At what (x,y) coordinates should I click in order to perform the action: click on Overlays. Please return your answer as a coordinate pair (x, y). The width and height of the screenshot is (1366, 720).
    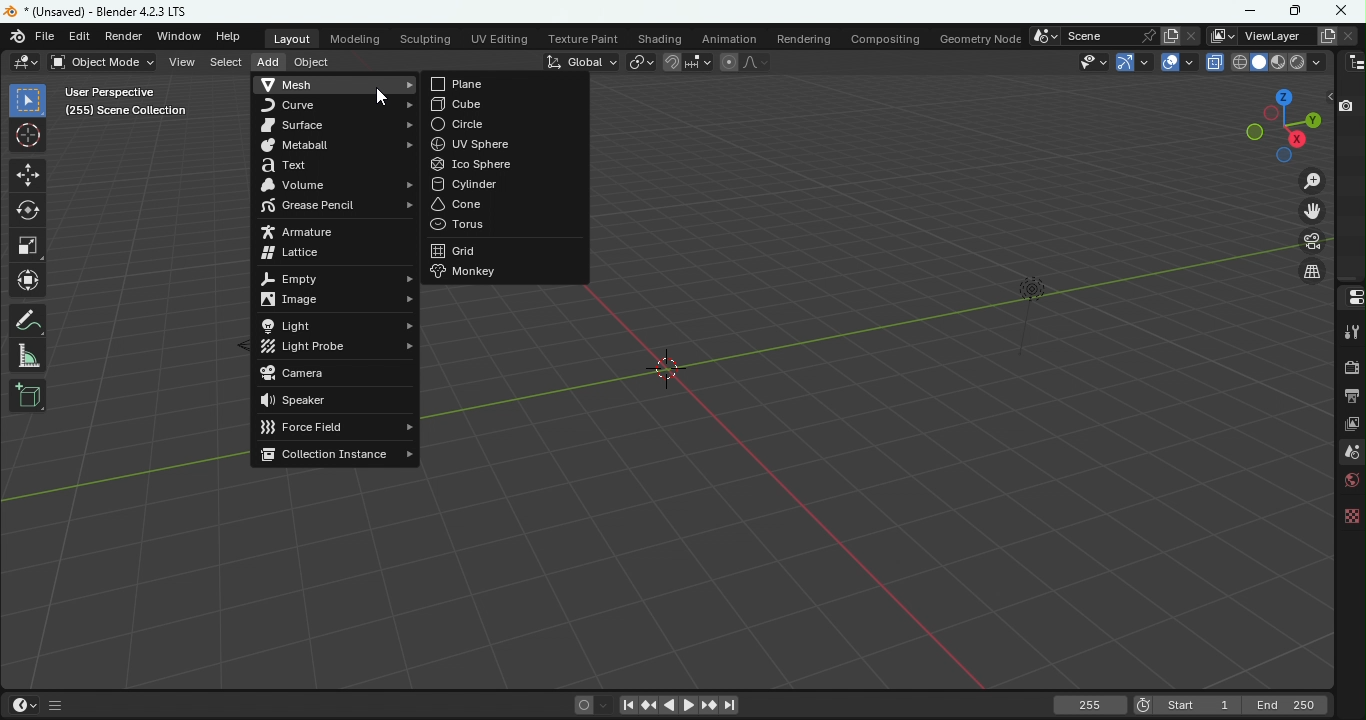
    Looking at the image, I should click on (1189, 62).